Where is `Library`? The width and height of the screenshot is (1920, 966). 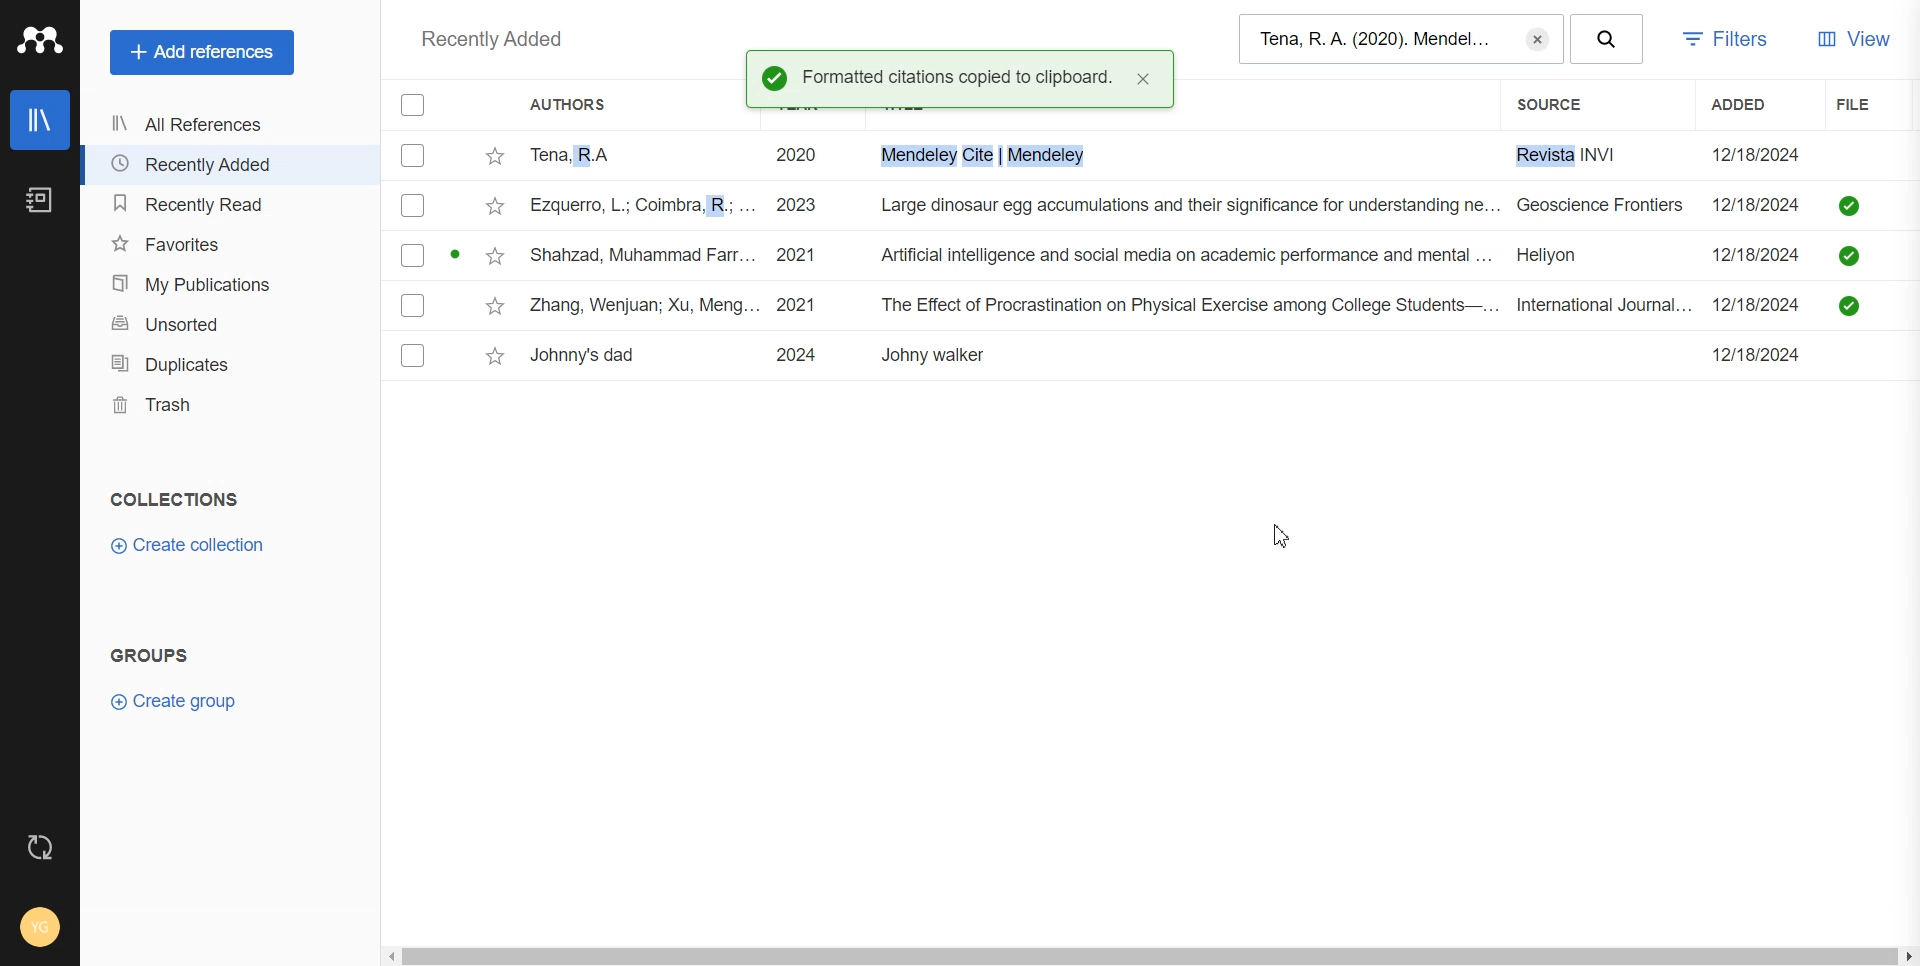
Library is located at coordinates (41, 120).